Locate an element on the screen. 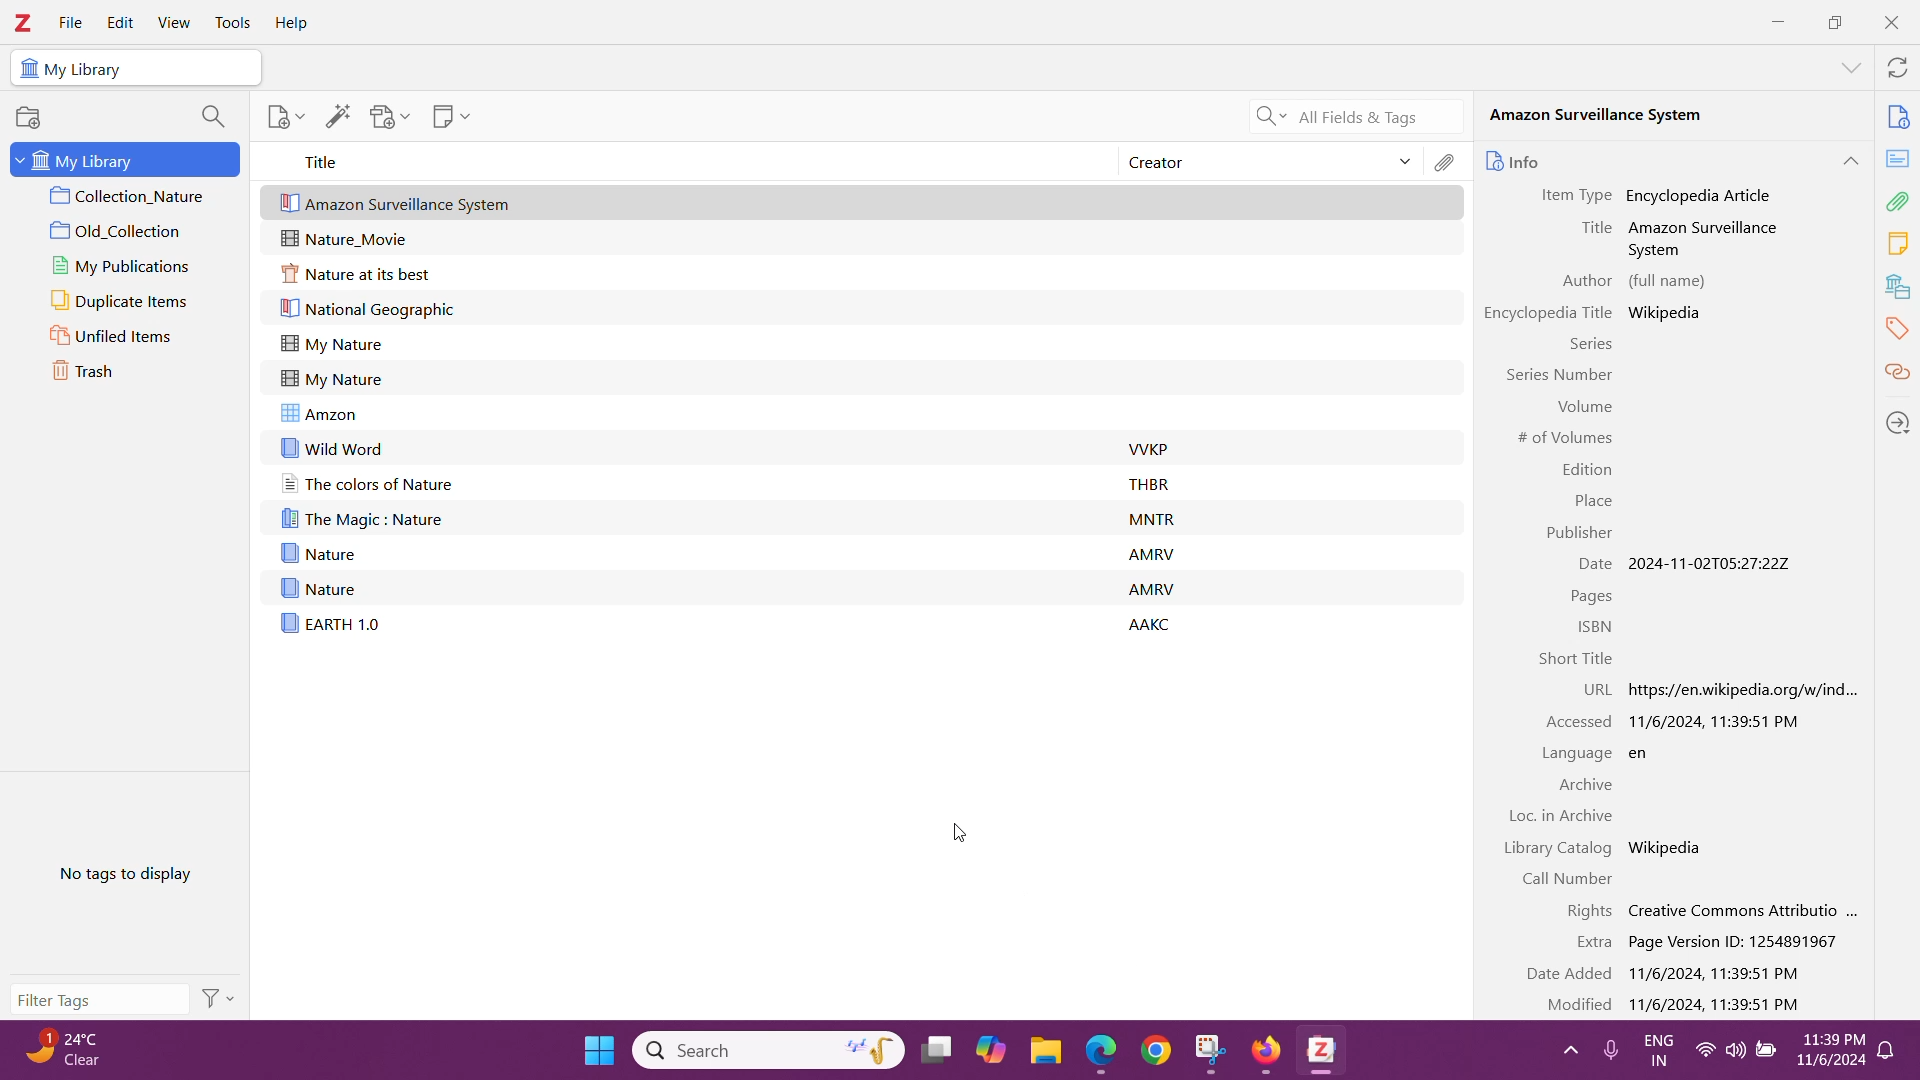  Creator is located at coordinates (1249, 163).